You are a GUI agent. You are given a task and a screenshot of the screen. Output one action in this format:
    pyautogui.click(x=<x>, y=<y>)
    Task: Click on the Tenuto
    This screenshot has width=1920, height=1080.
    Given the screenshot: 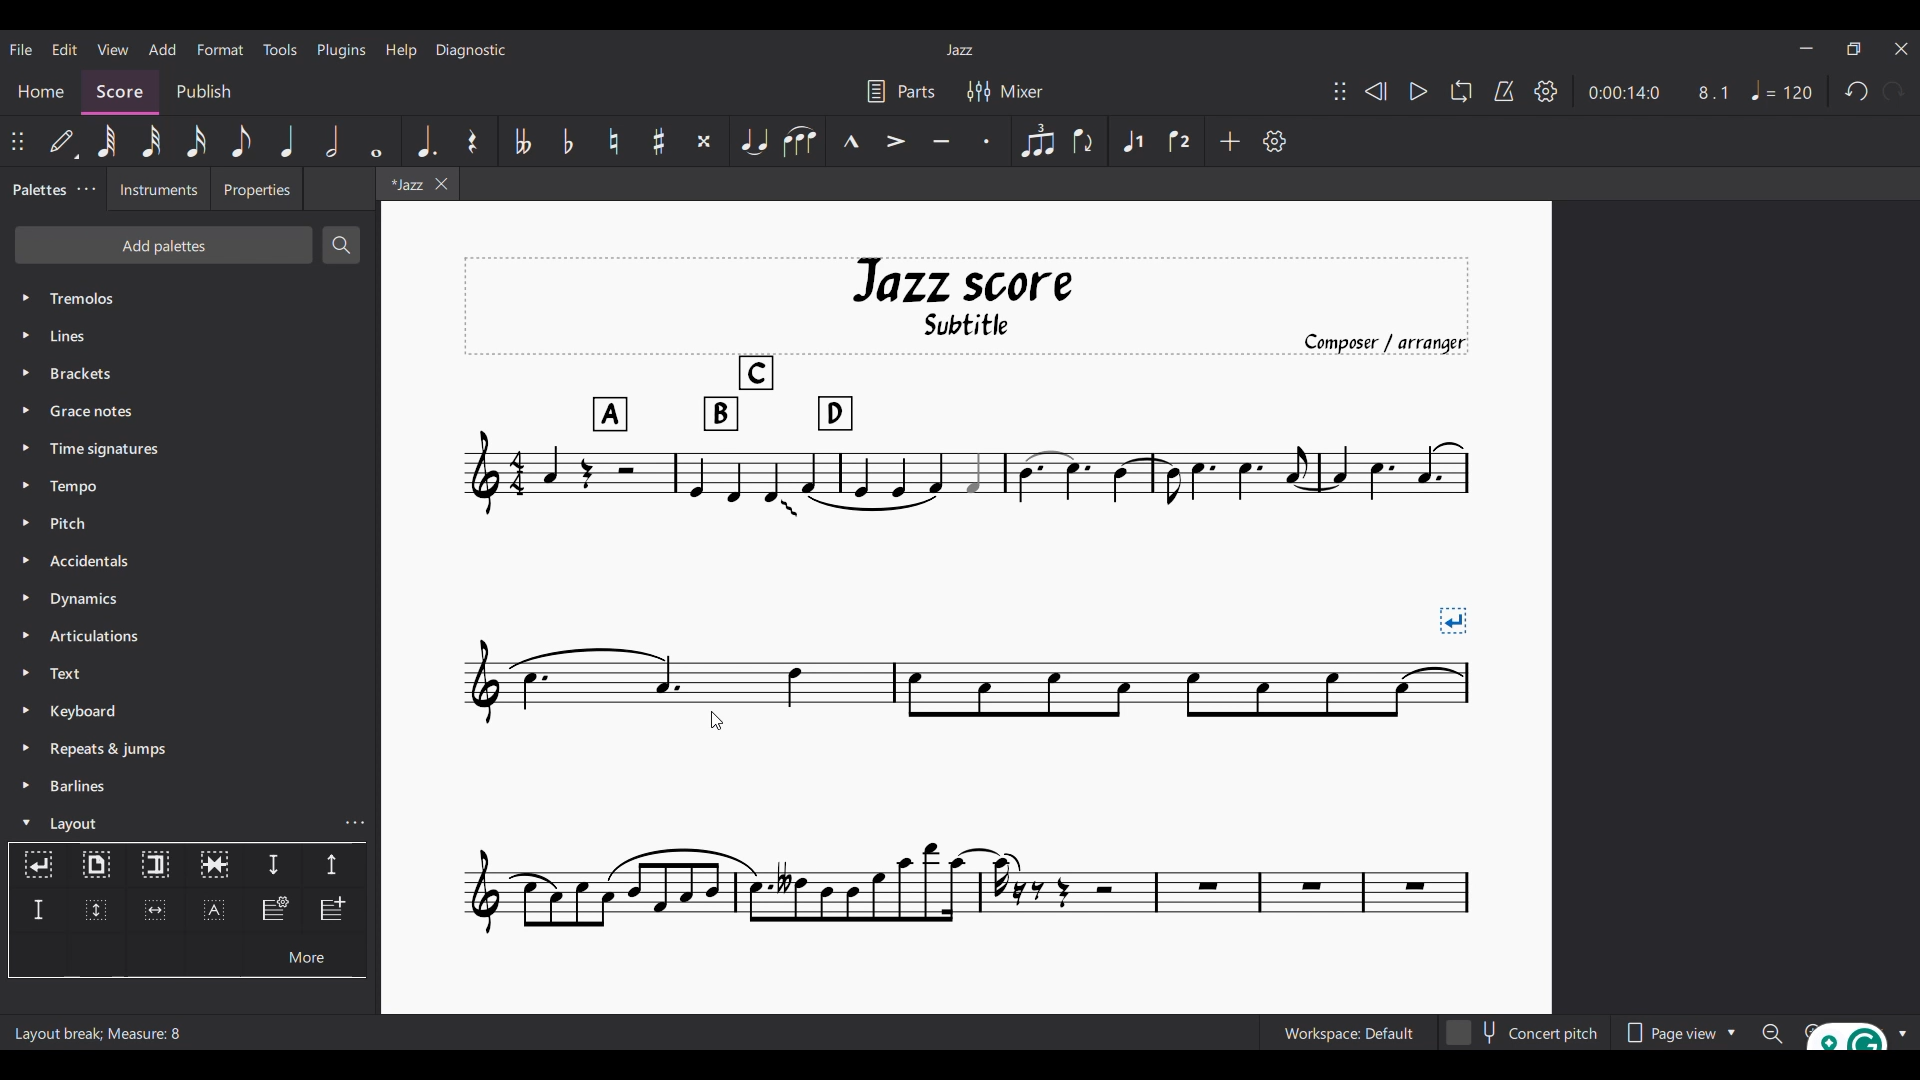 What is the action you would take?
    pyautogui.click(x=941, y=141)
    